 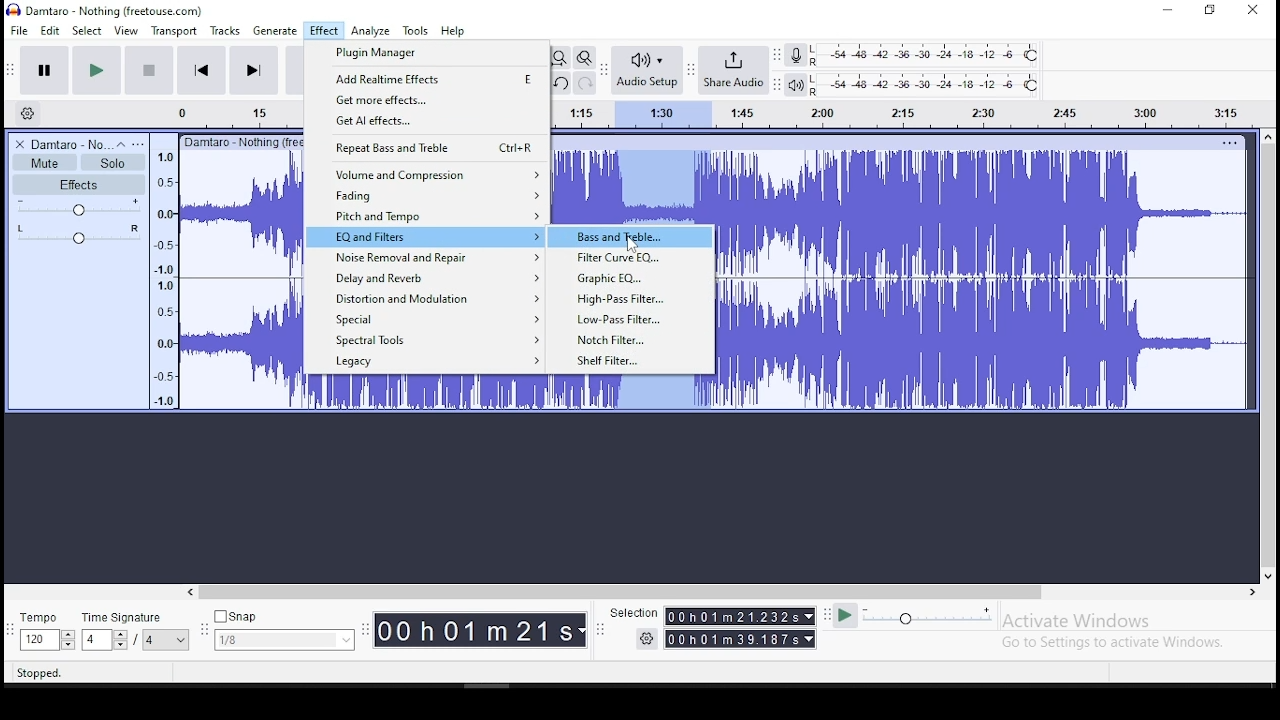 I want to click on play, so click(x=96, y=71).